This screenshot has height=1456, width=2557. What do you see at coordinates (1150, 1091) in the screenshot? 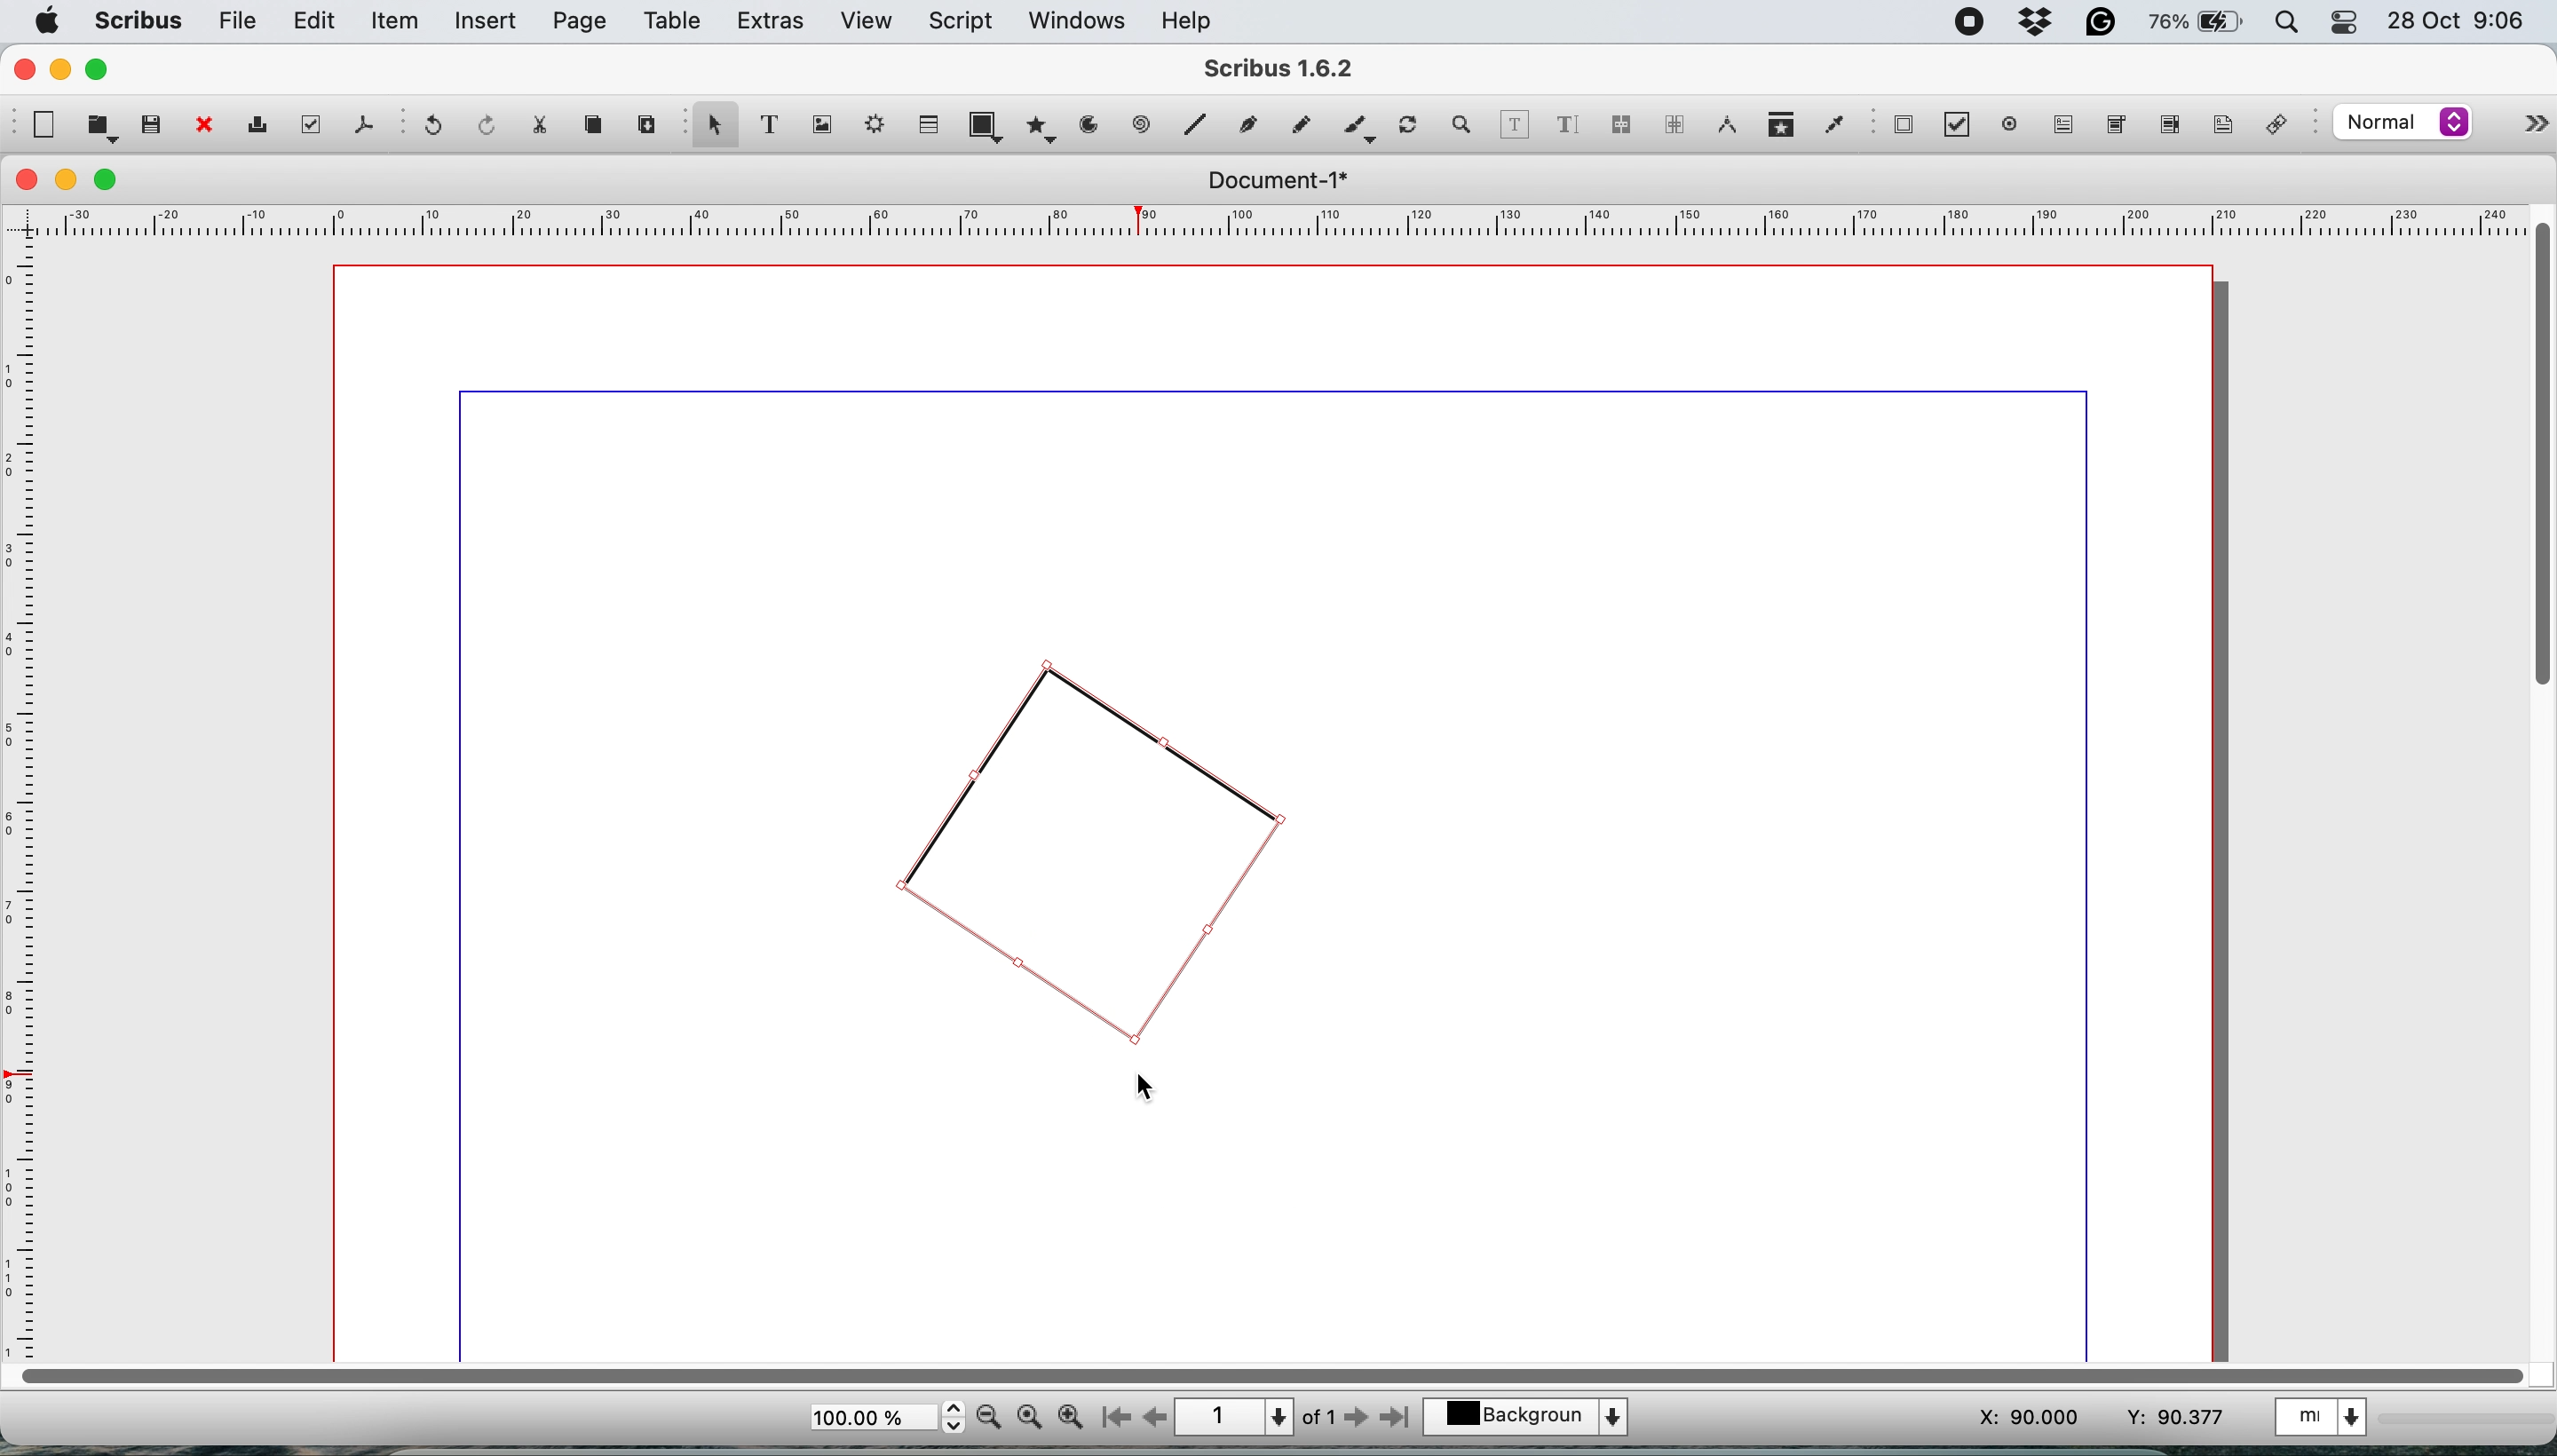
I see `cursor` at bounding box center [1150, 1091].